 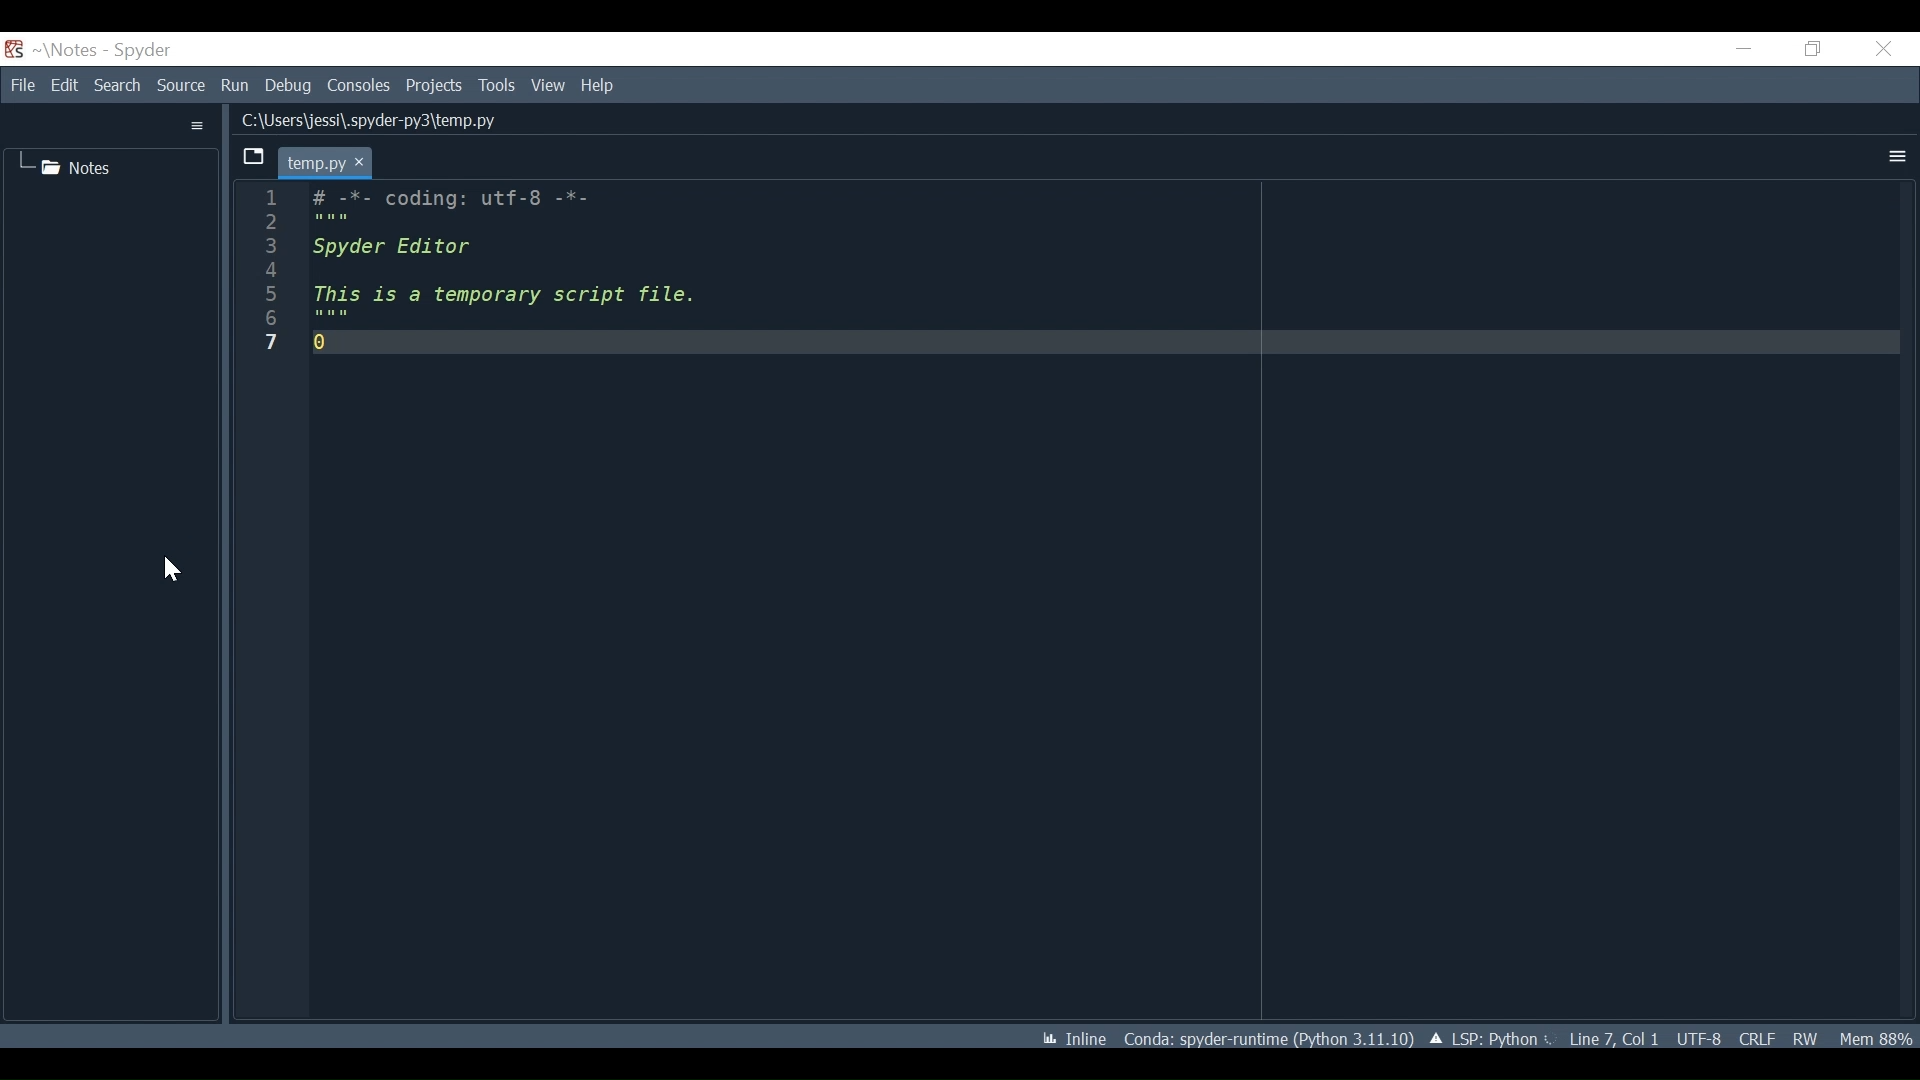 I want to click on Minimize, so click(x=1738, y=50).